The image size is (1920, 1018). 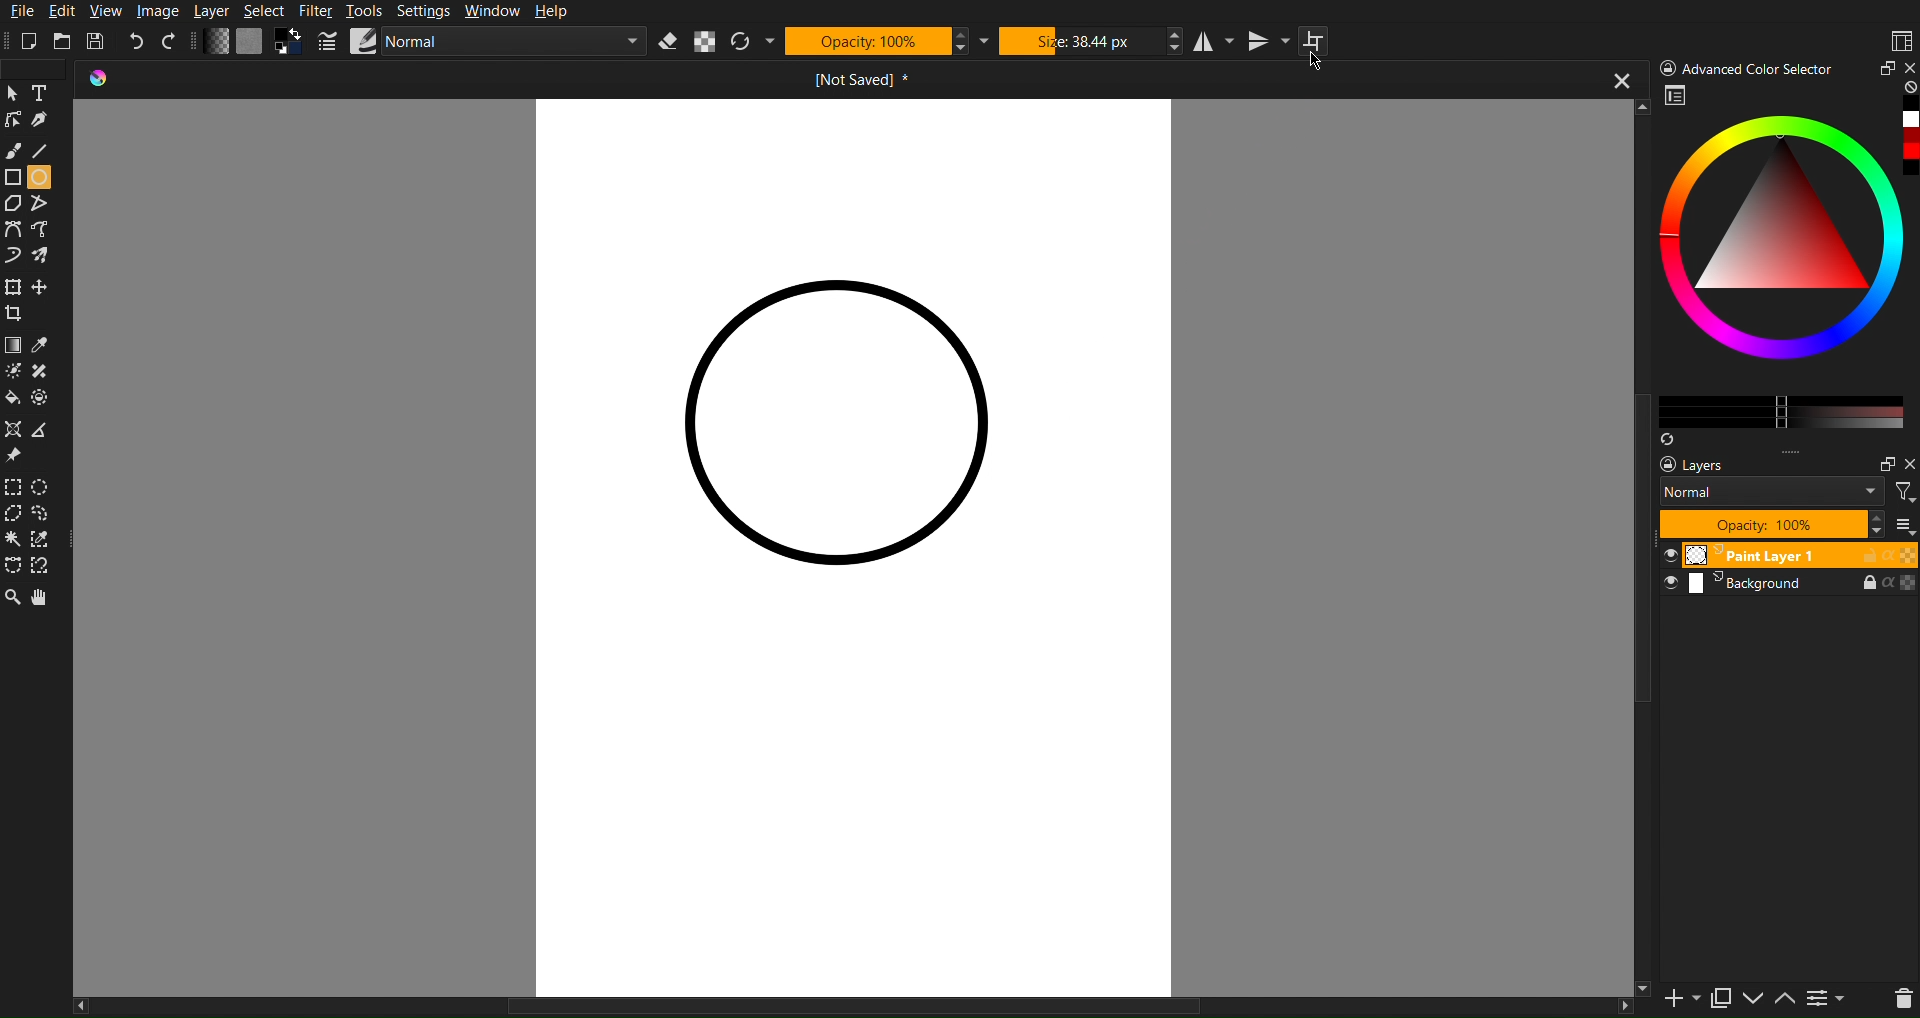 I want to click on contrace, so click(x=1833, y=998).